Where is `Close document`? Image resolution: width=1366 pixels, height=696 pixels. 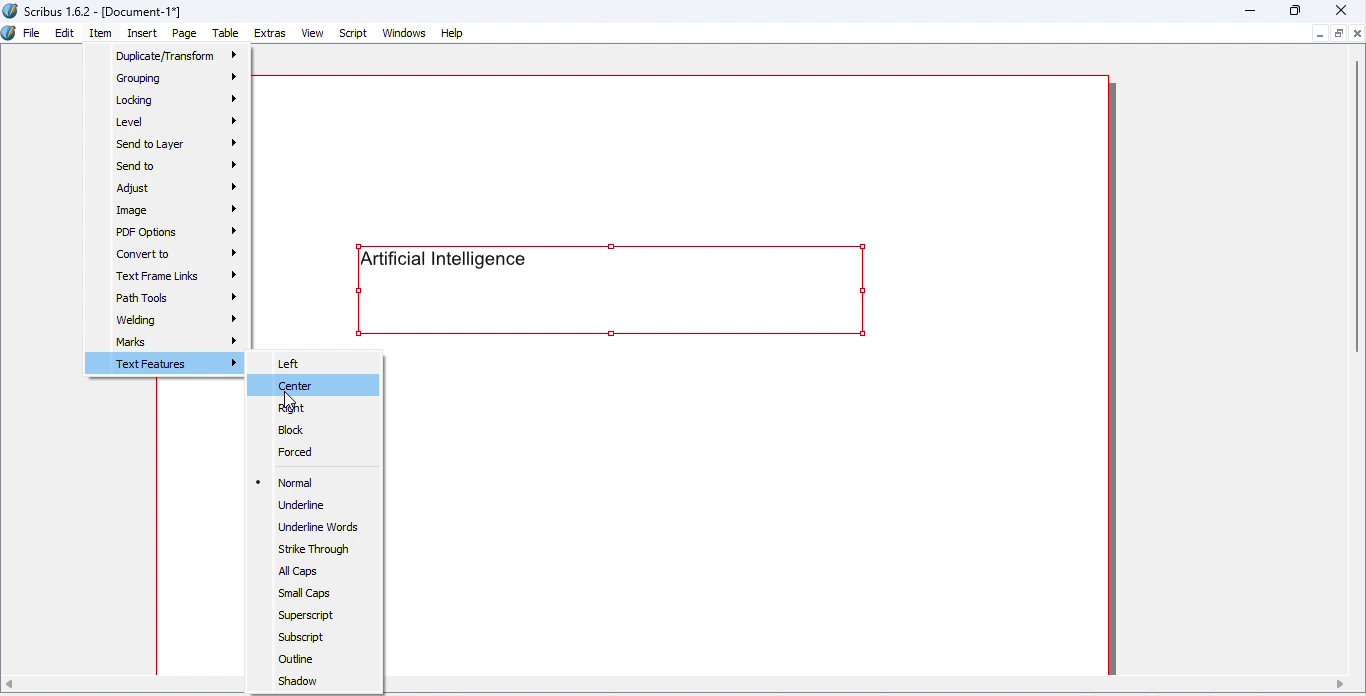
Close document is located at coordinates (1358, 34).